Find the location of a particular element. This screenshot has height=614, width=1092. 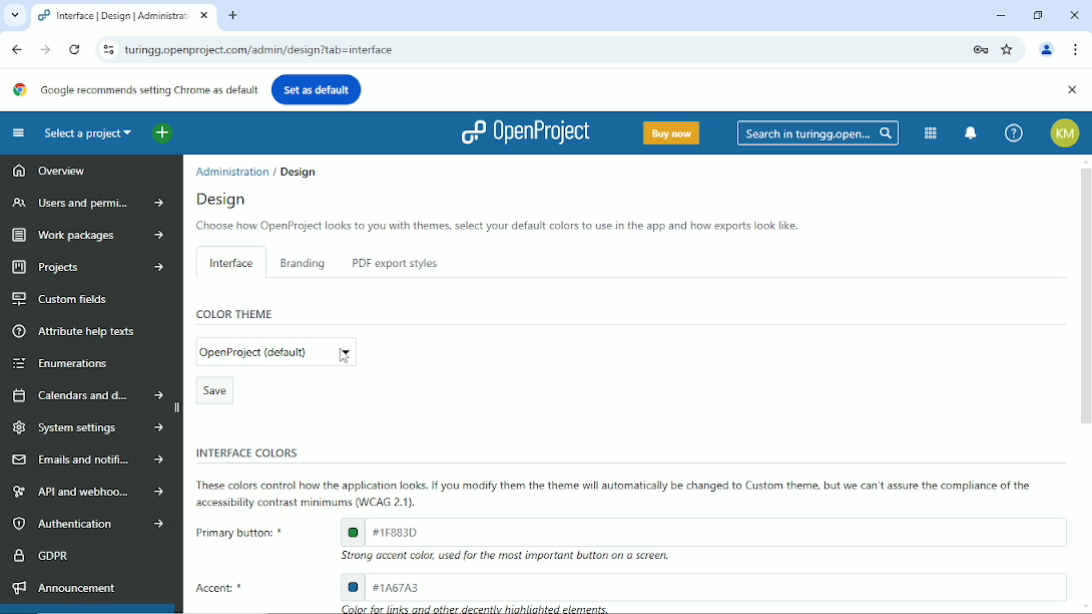

System settings is located at coordinates (87, 427).